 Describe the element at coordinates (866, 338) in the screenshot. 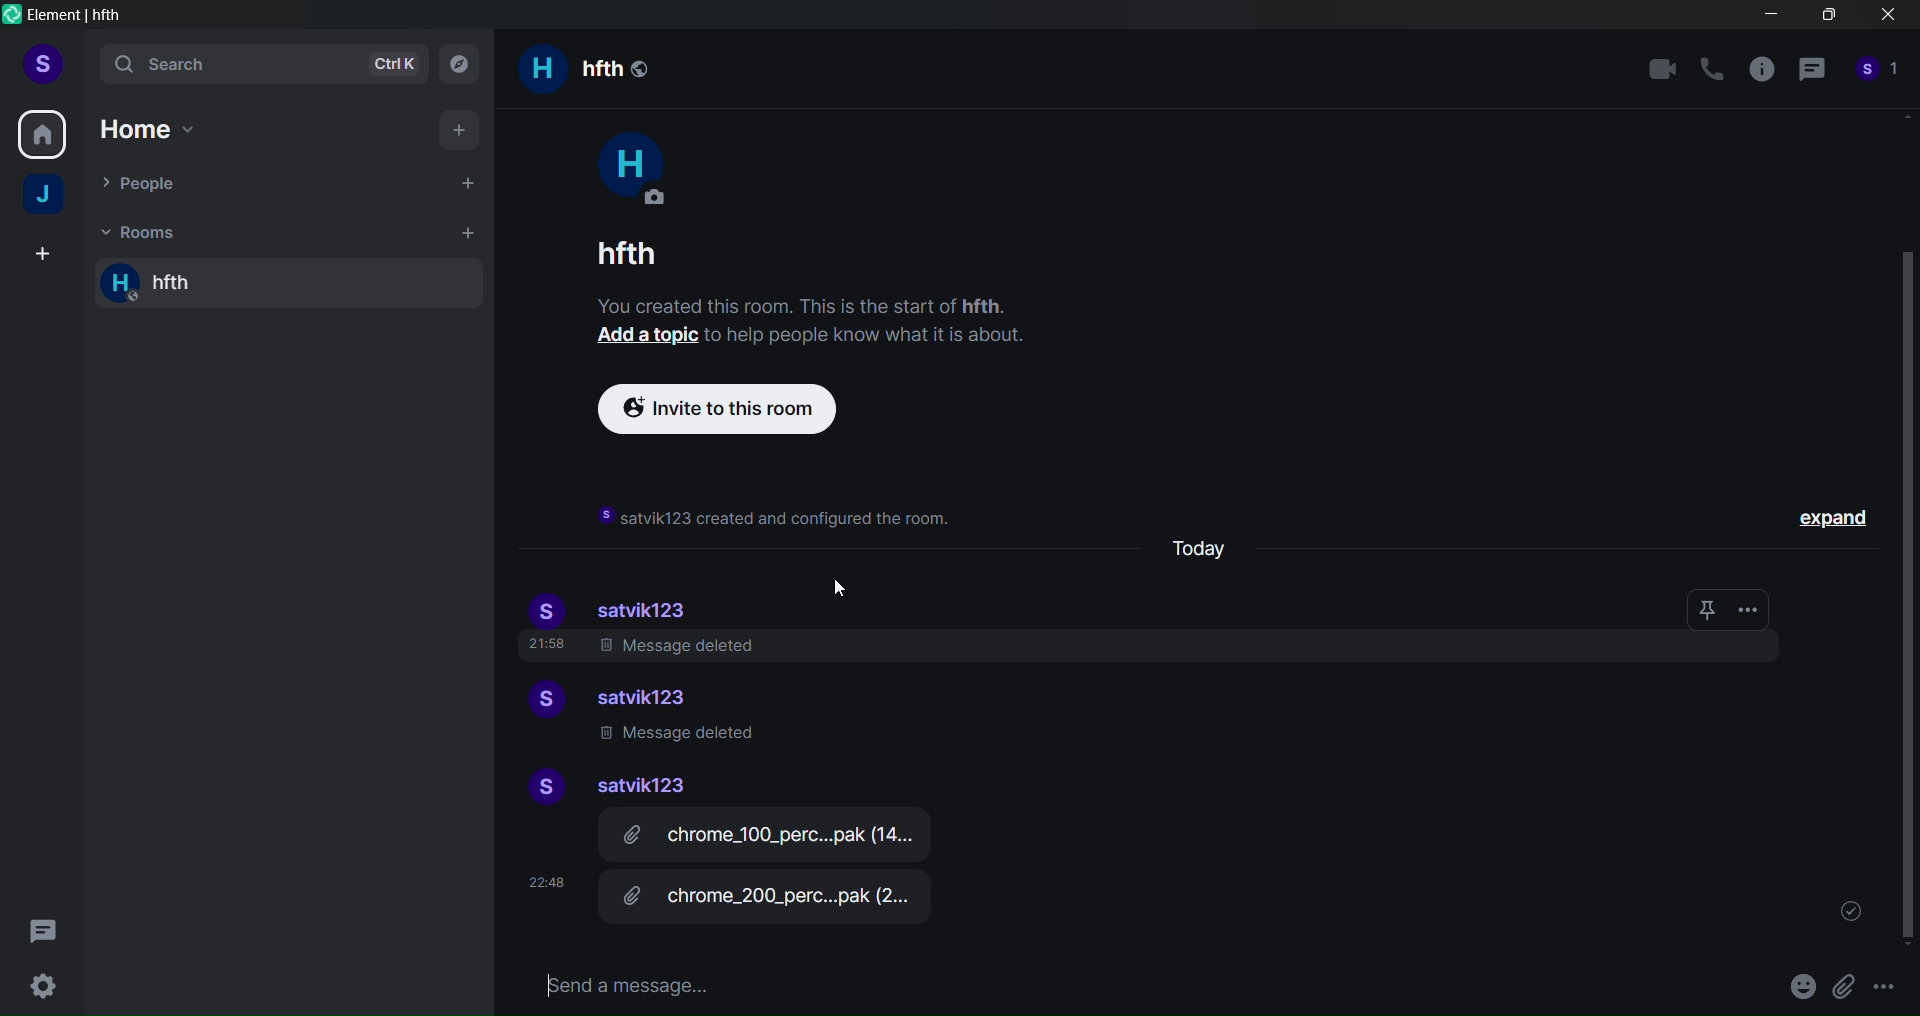

I see `to help people know what it is about.` at that location.